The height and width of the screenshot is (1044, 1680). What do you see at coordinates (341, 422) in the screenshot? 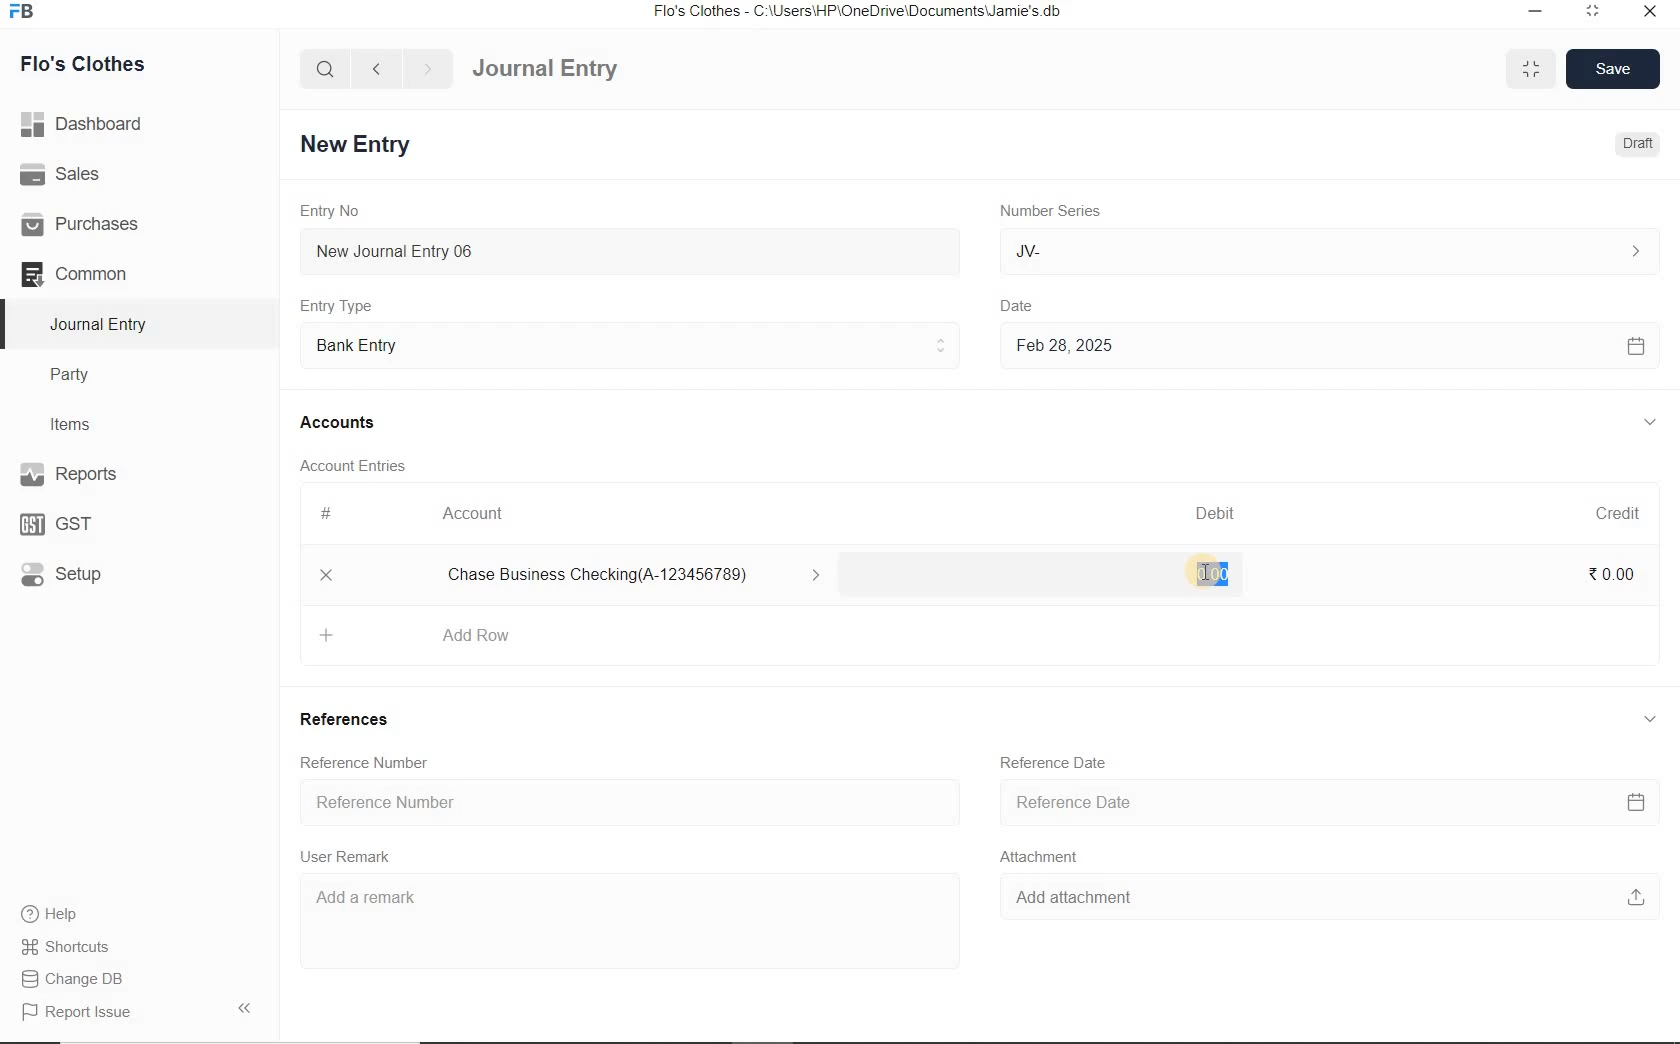
I see `Accounts` at bounding box center [341, 422].